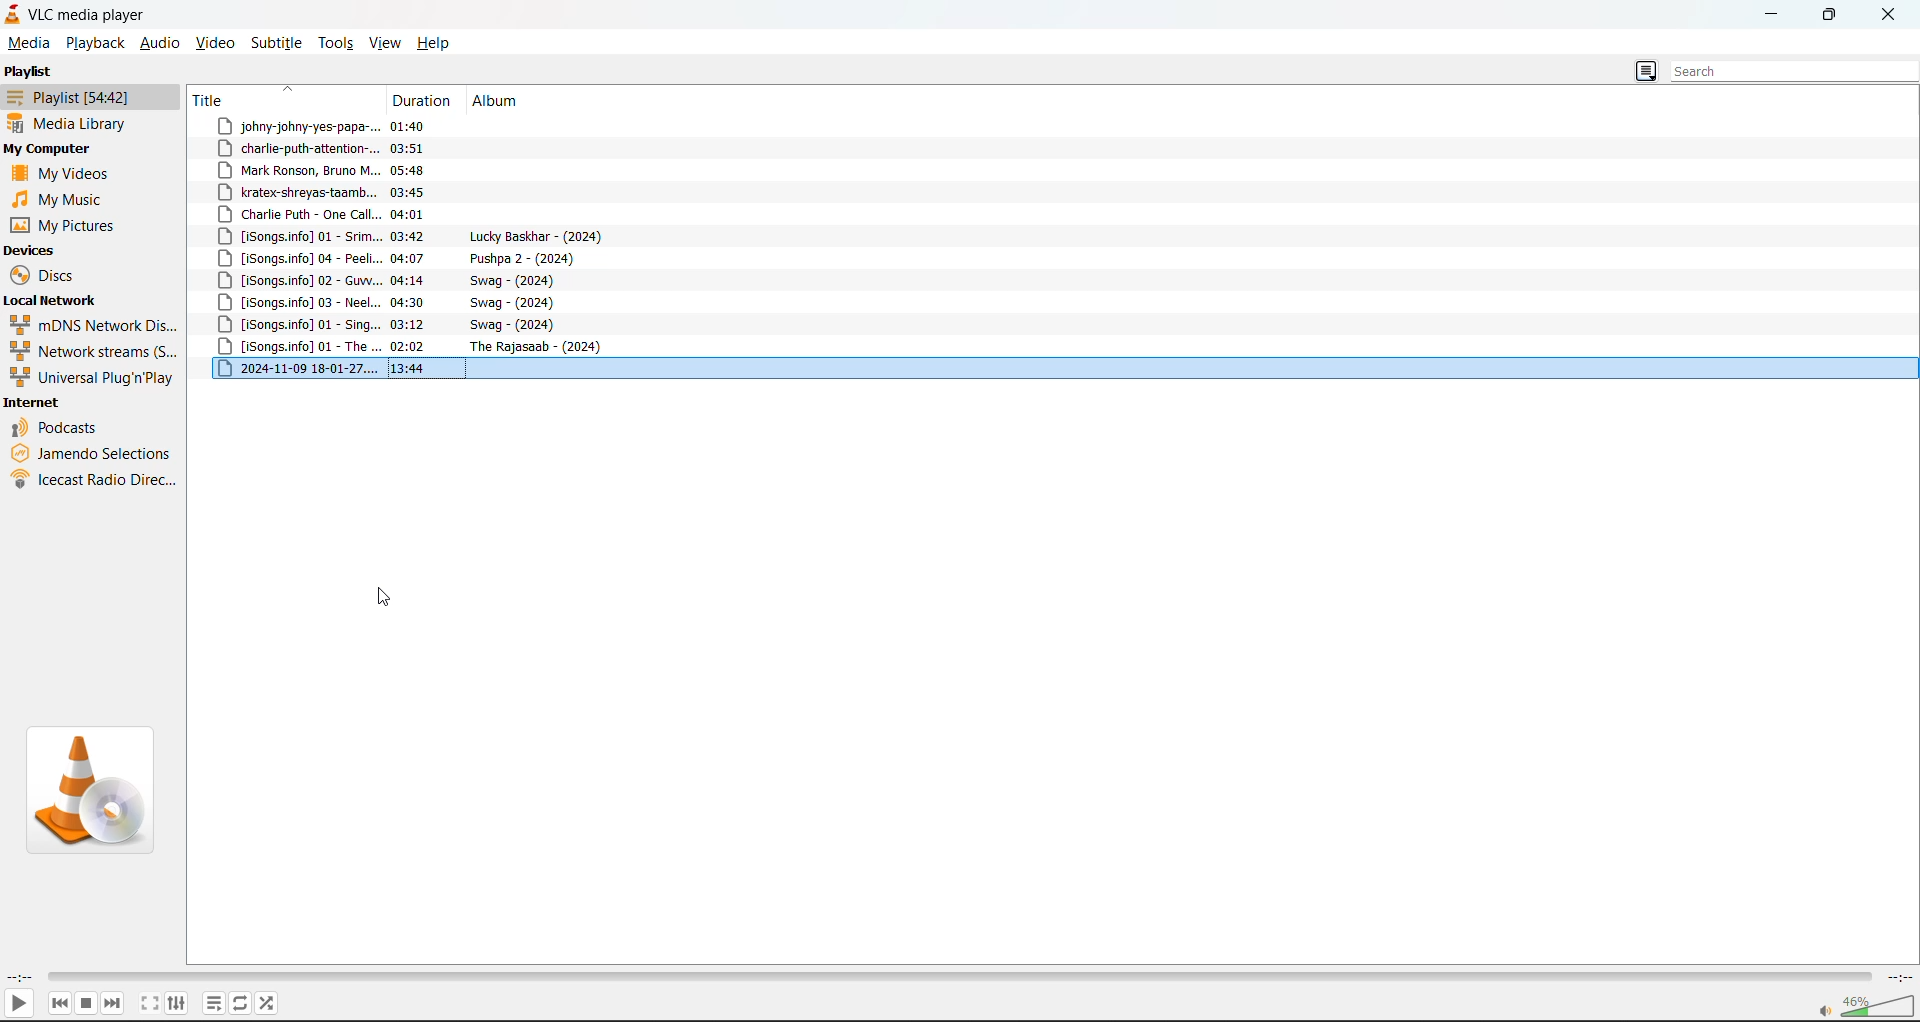 Image resolution: width=1920 pixels, height=1022 pixels. What do you see at coordinates (52, 147) in the screenshot?
I see `my computer` at bounding box center [52, 147].